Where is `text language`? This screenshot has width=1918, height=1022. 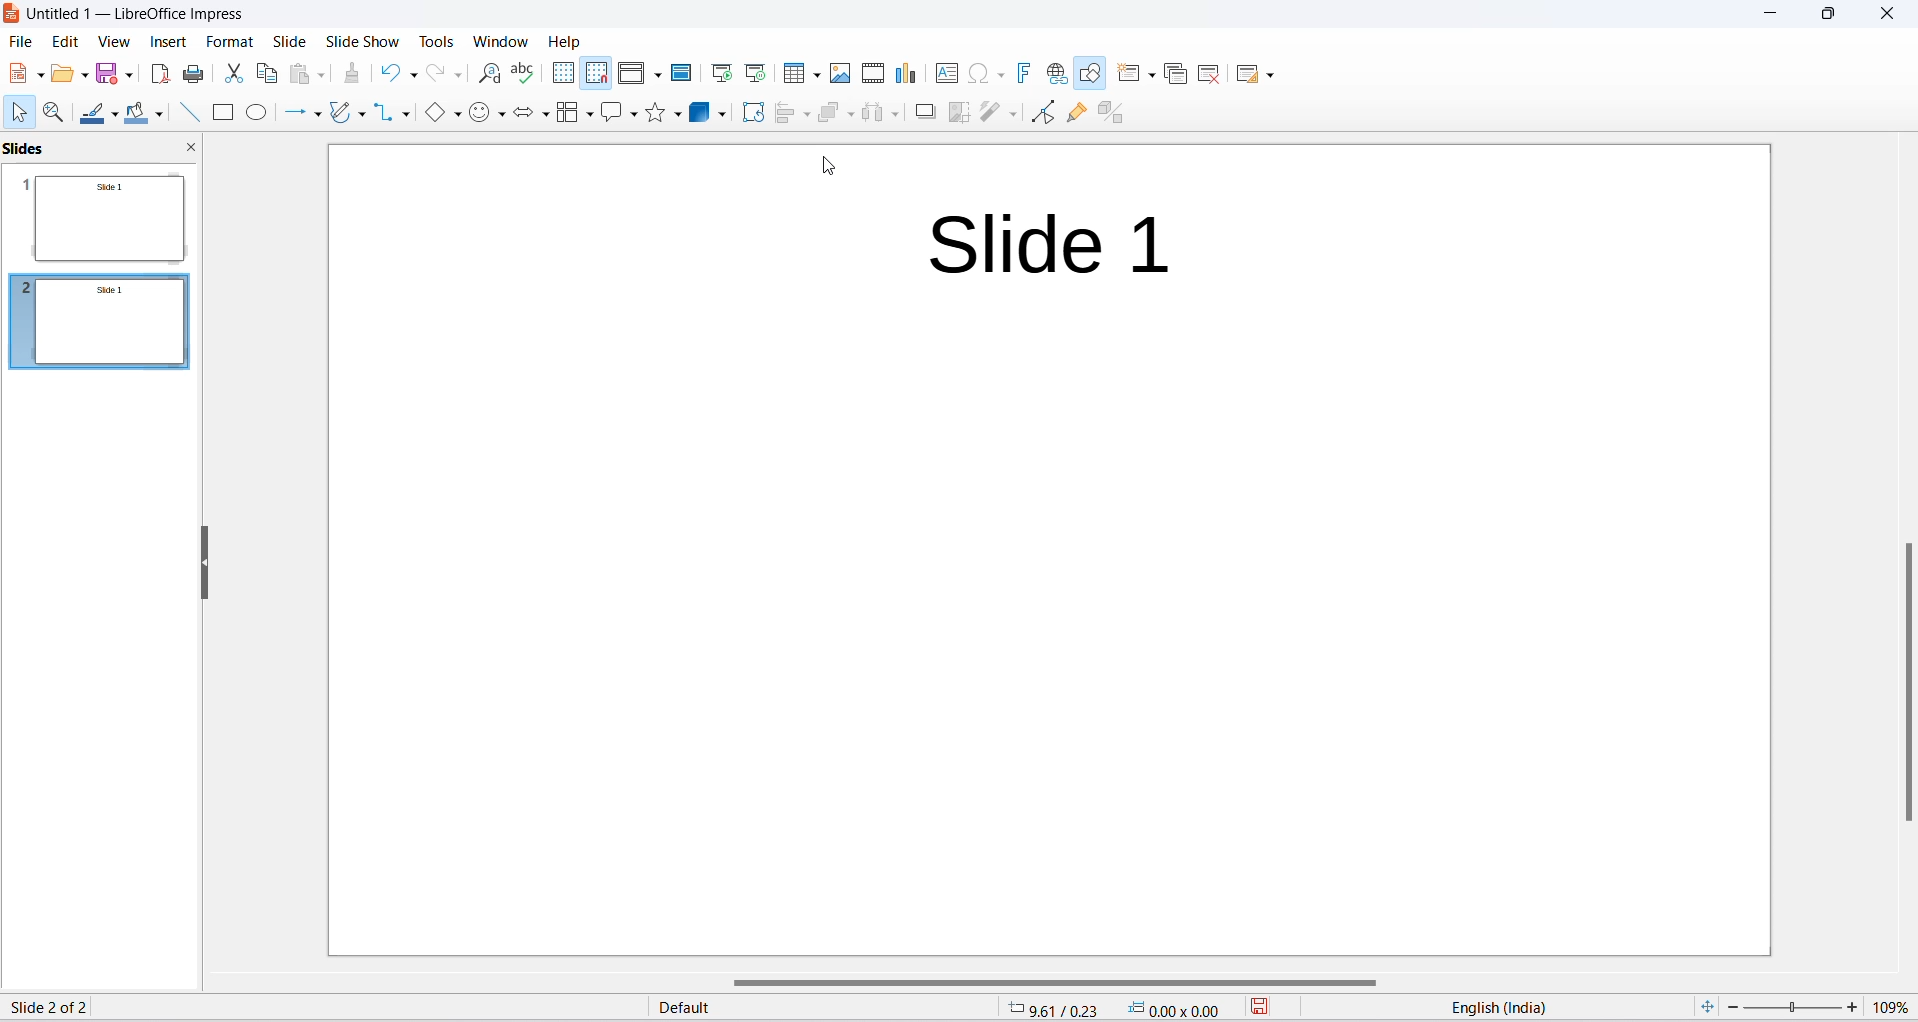 text language is located at coordinates (1527, 1007).